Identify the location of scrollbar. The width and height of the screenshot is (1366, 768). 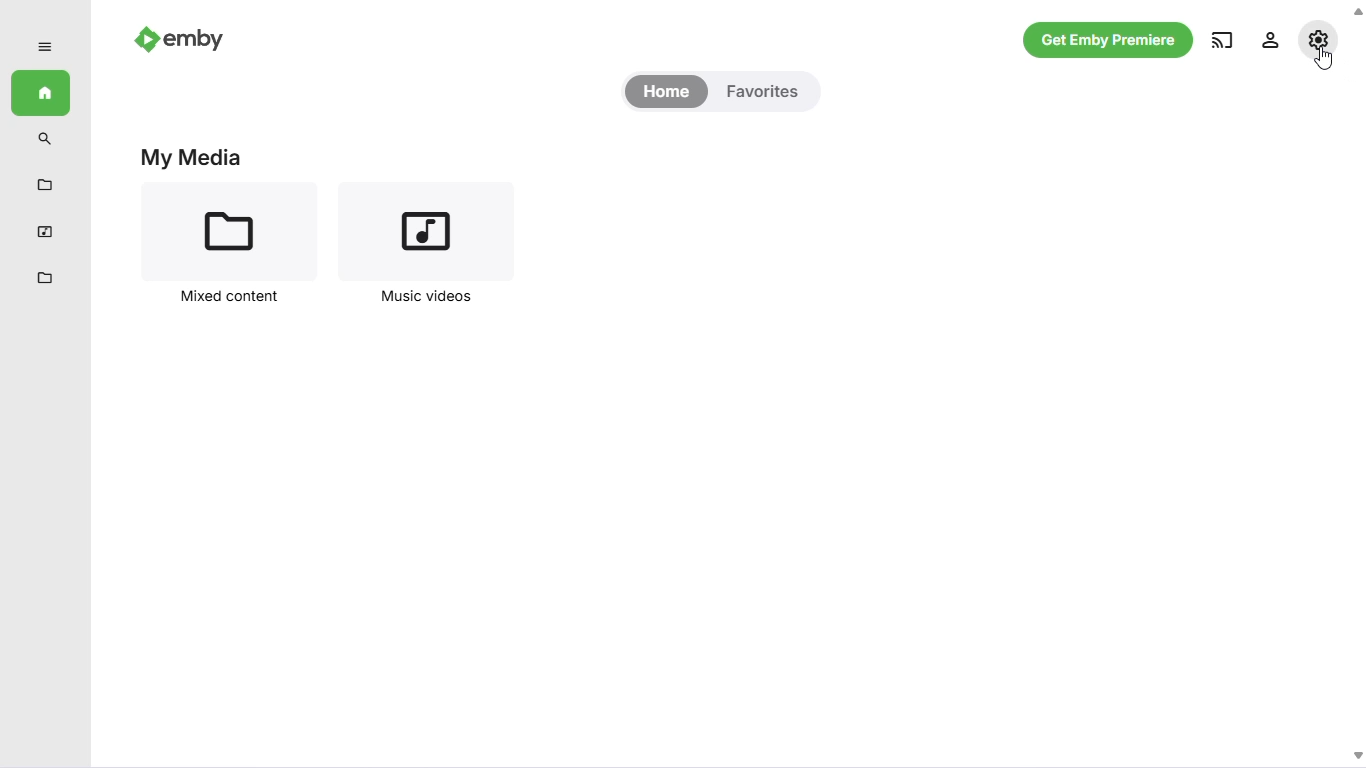
(1358, 385).